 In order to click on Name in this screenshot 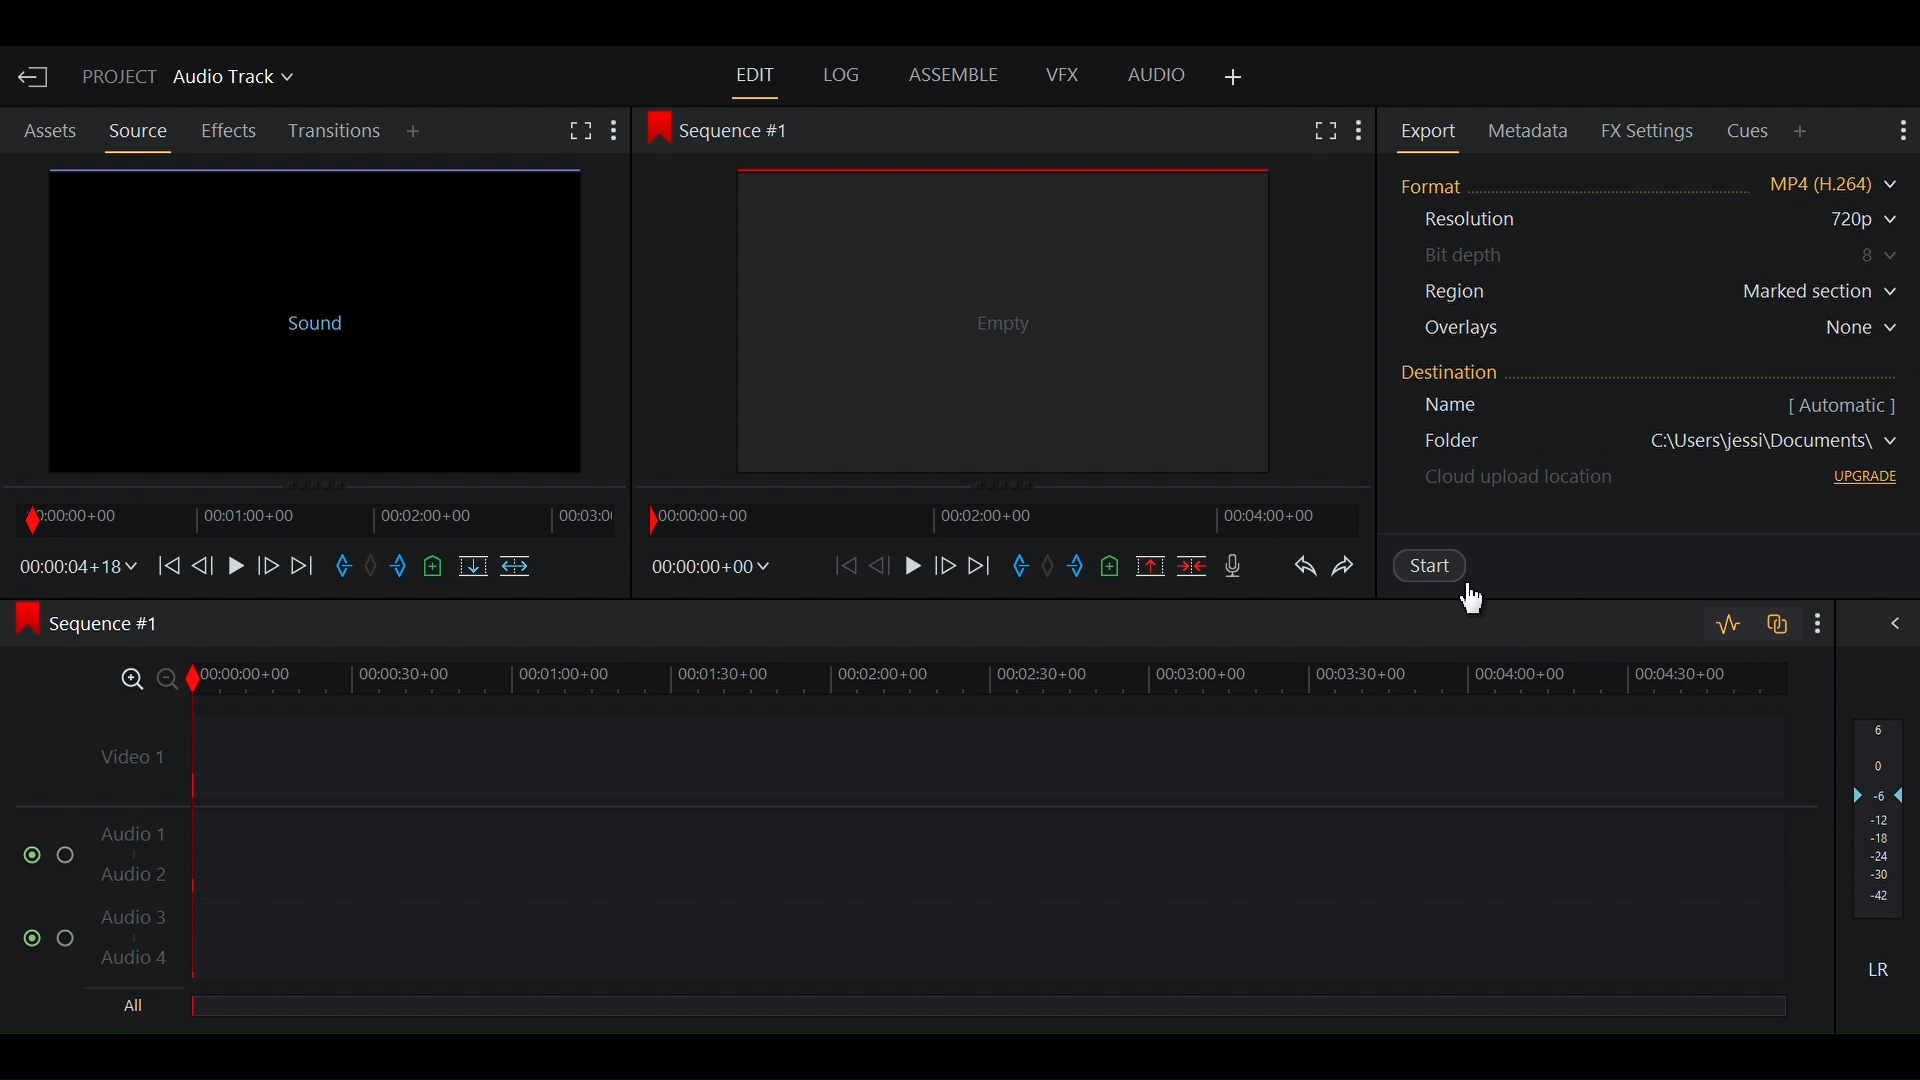, I will do `click(1483, 409)`.